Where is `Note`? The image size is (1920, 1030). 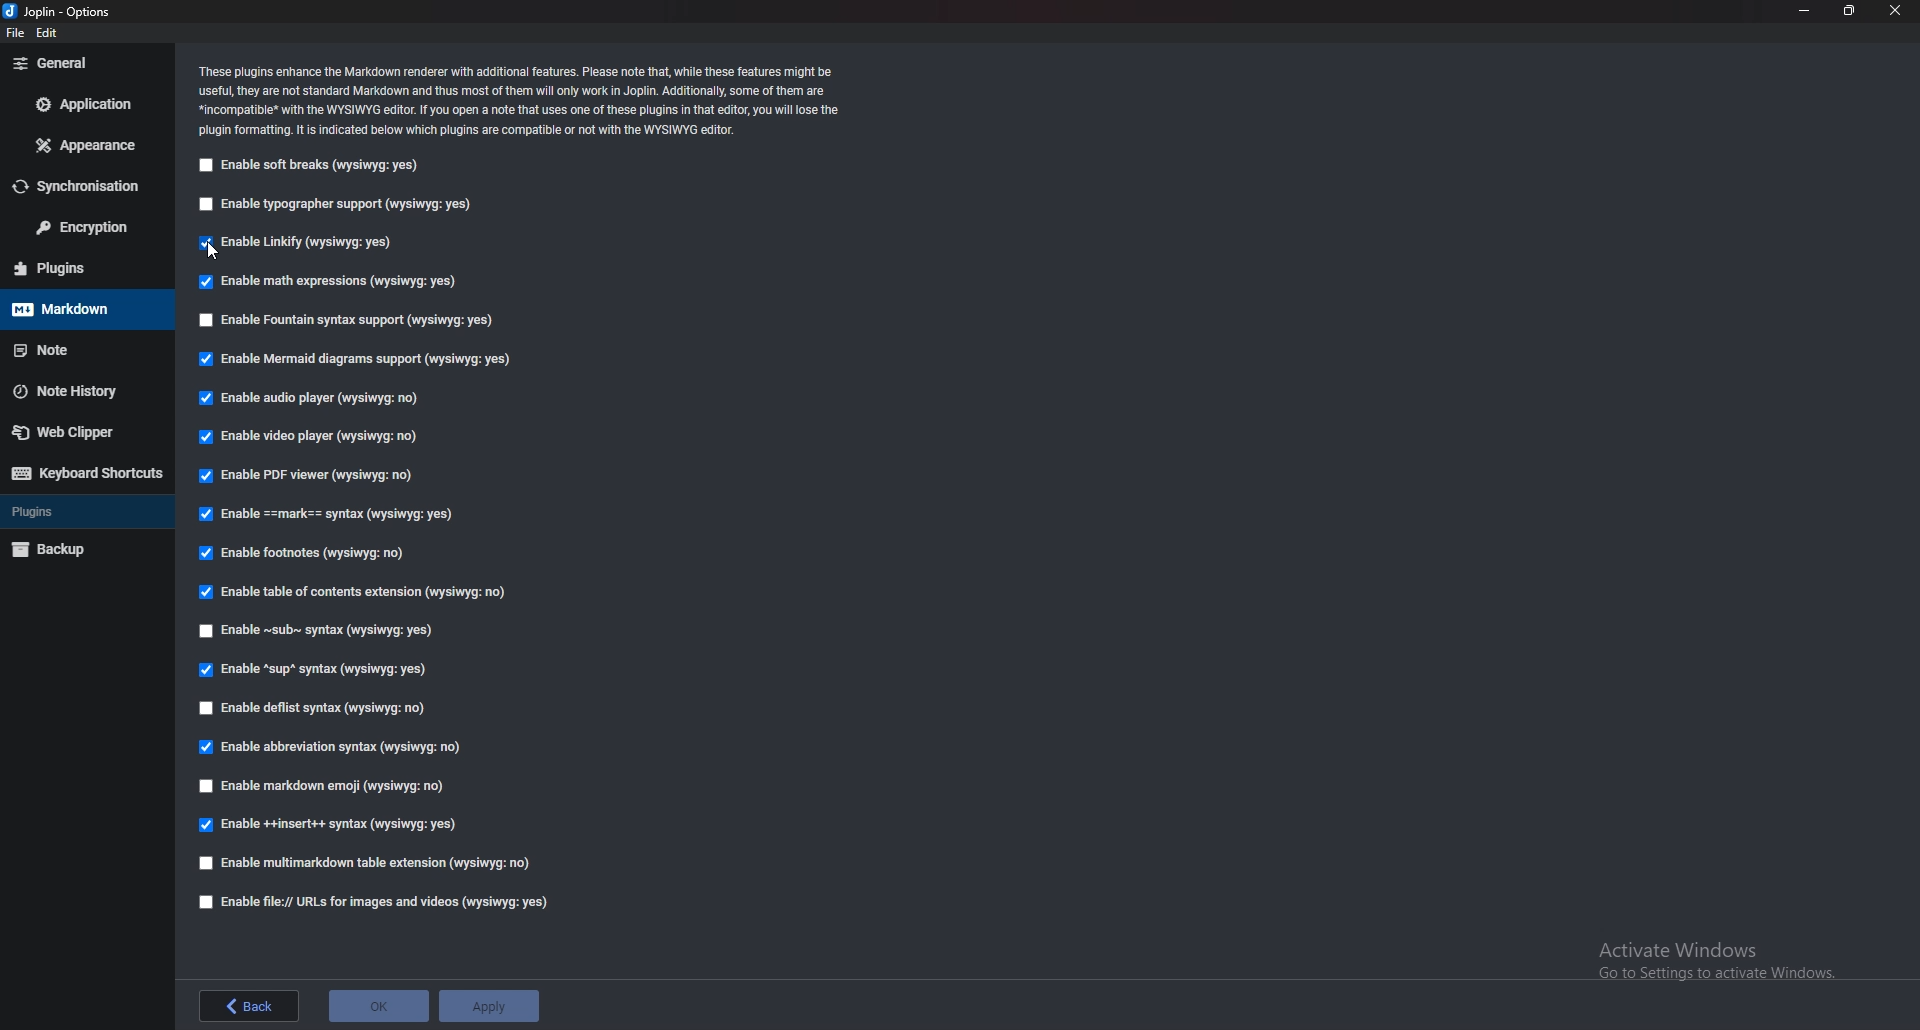
Note is located at coordinates (77, 350).